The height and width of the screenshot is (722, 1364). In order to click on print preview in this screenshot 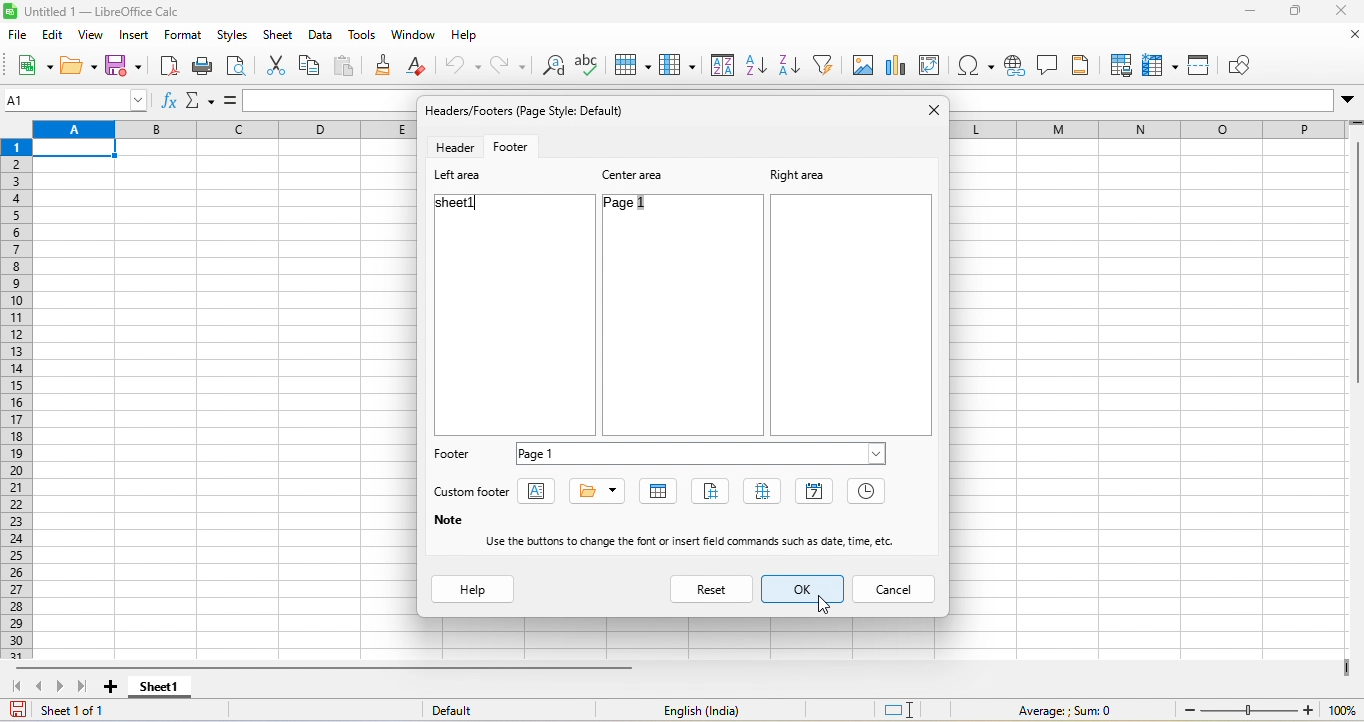, I will do `click(243, 65)`.